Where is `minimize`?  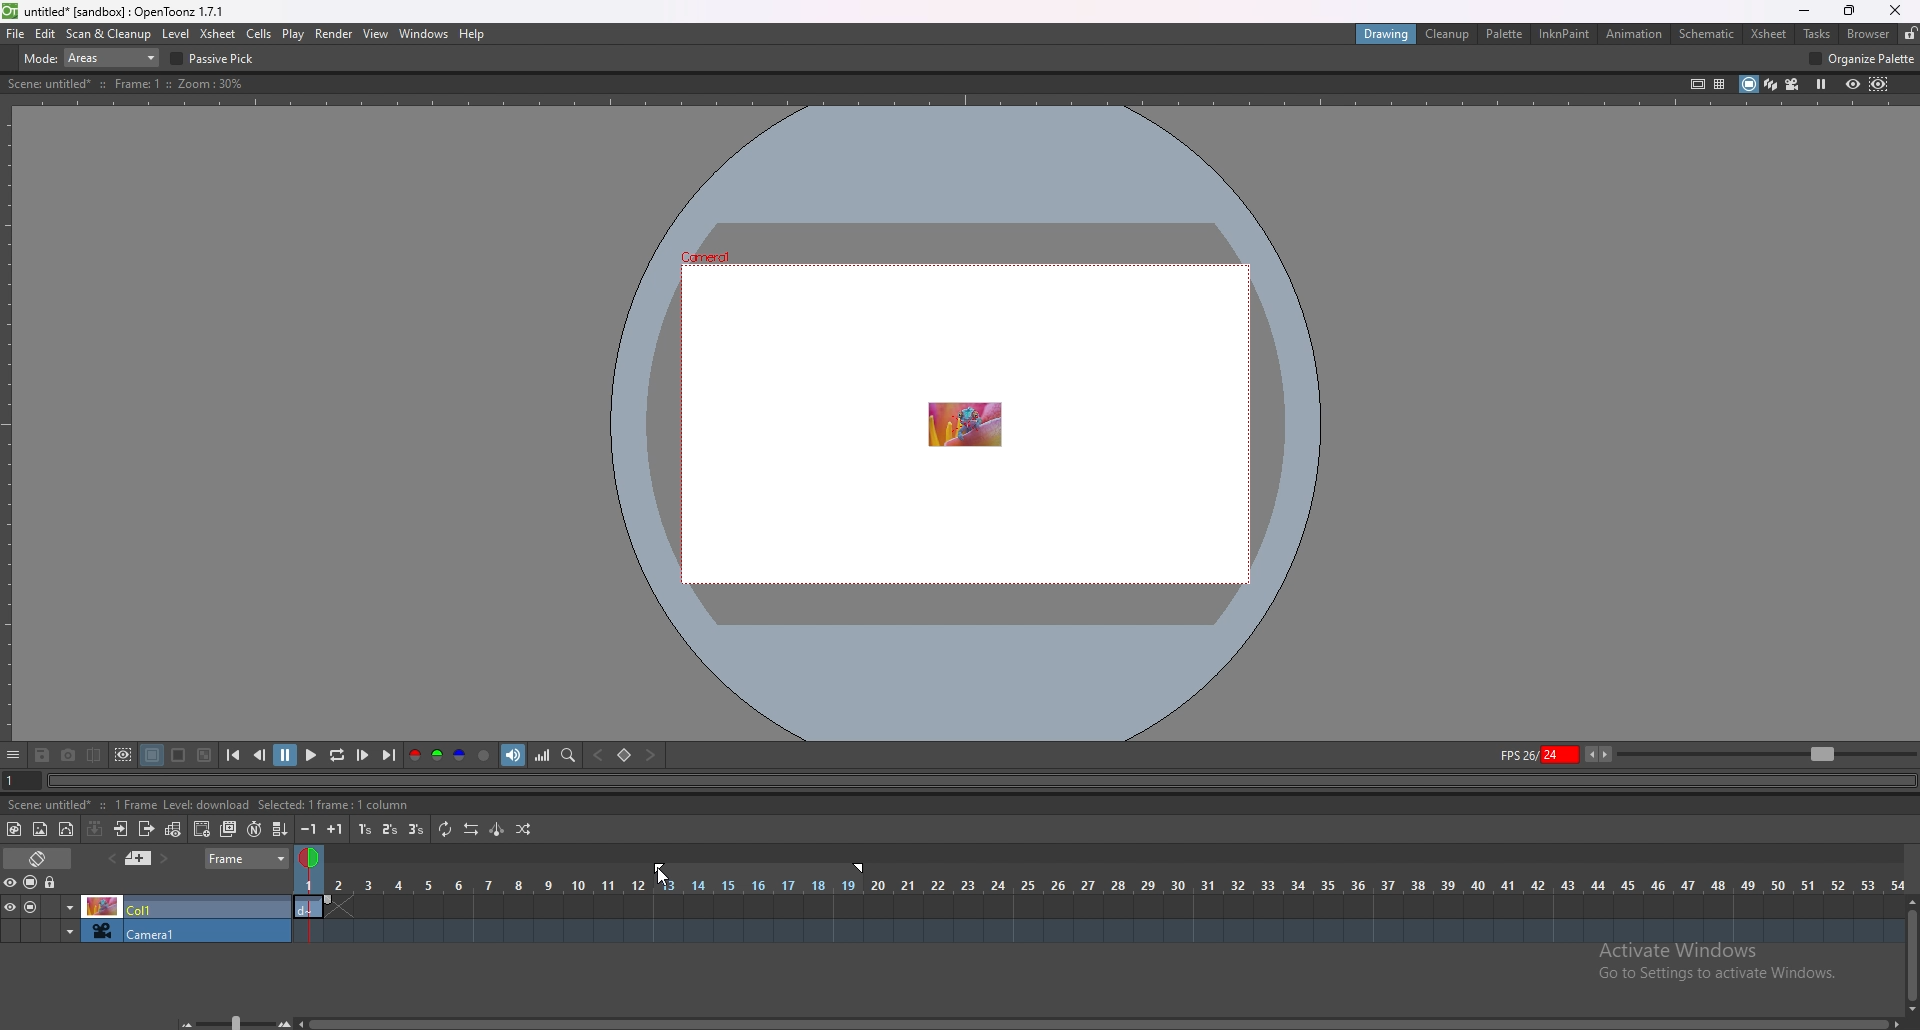 minimize is located at coordinates (1804, 11).